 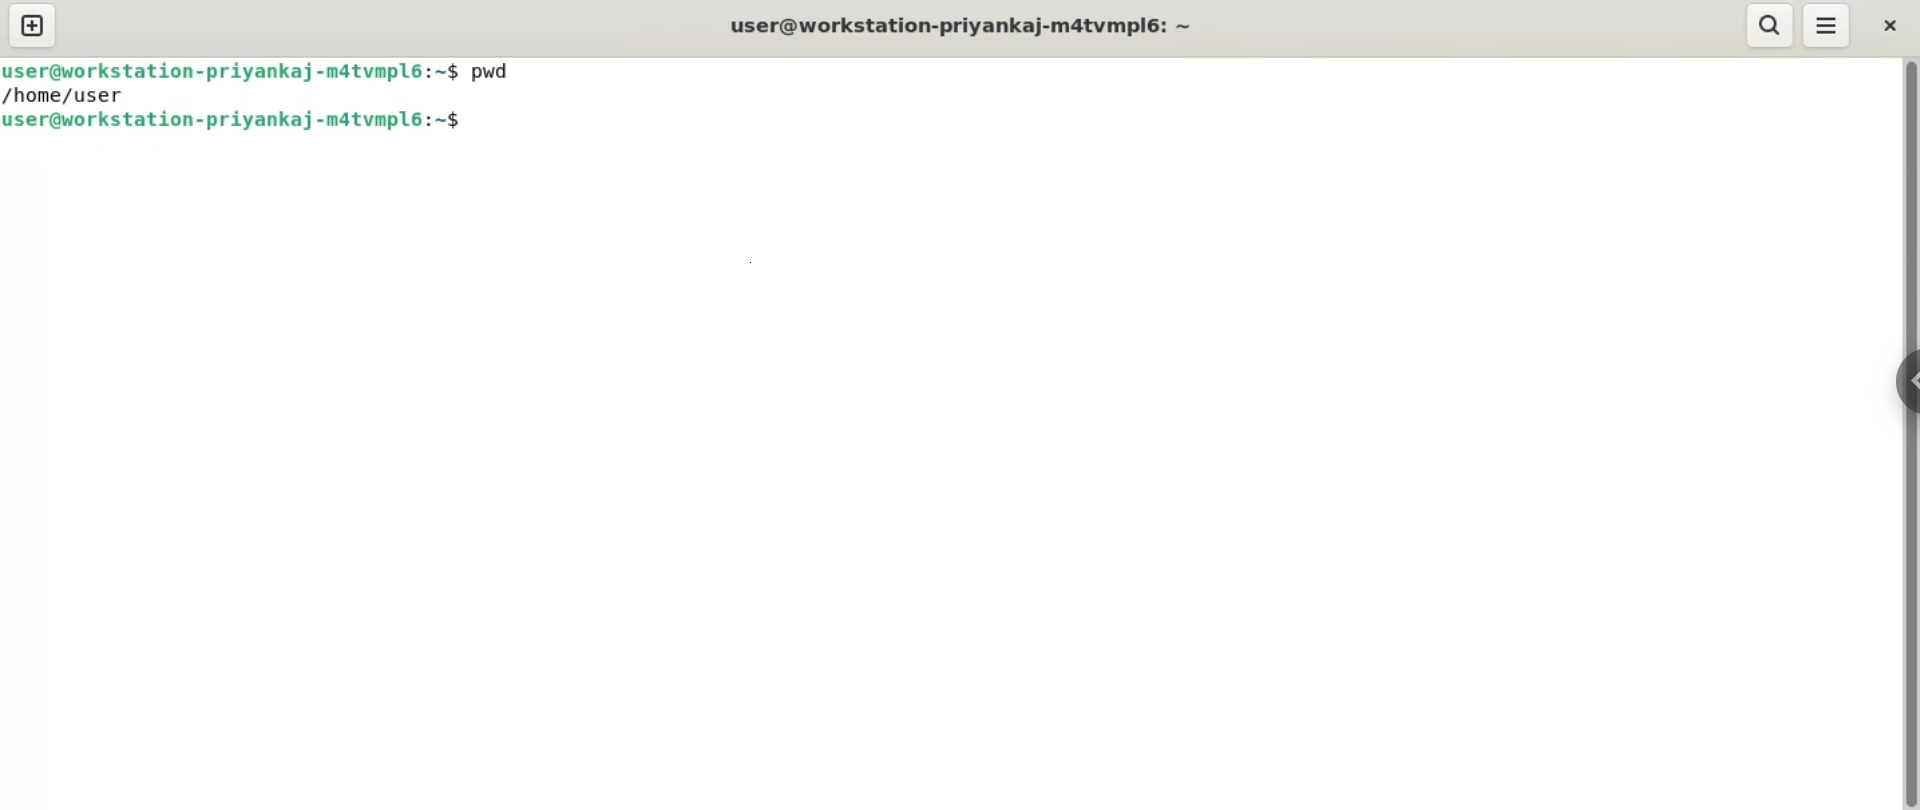 I want to click on verical scroll bar, so click(x=1908, y=432).